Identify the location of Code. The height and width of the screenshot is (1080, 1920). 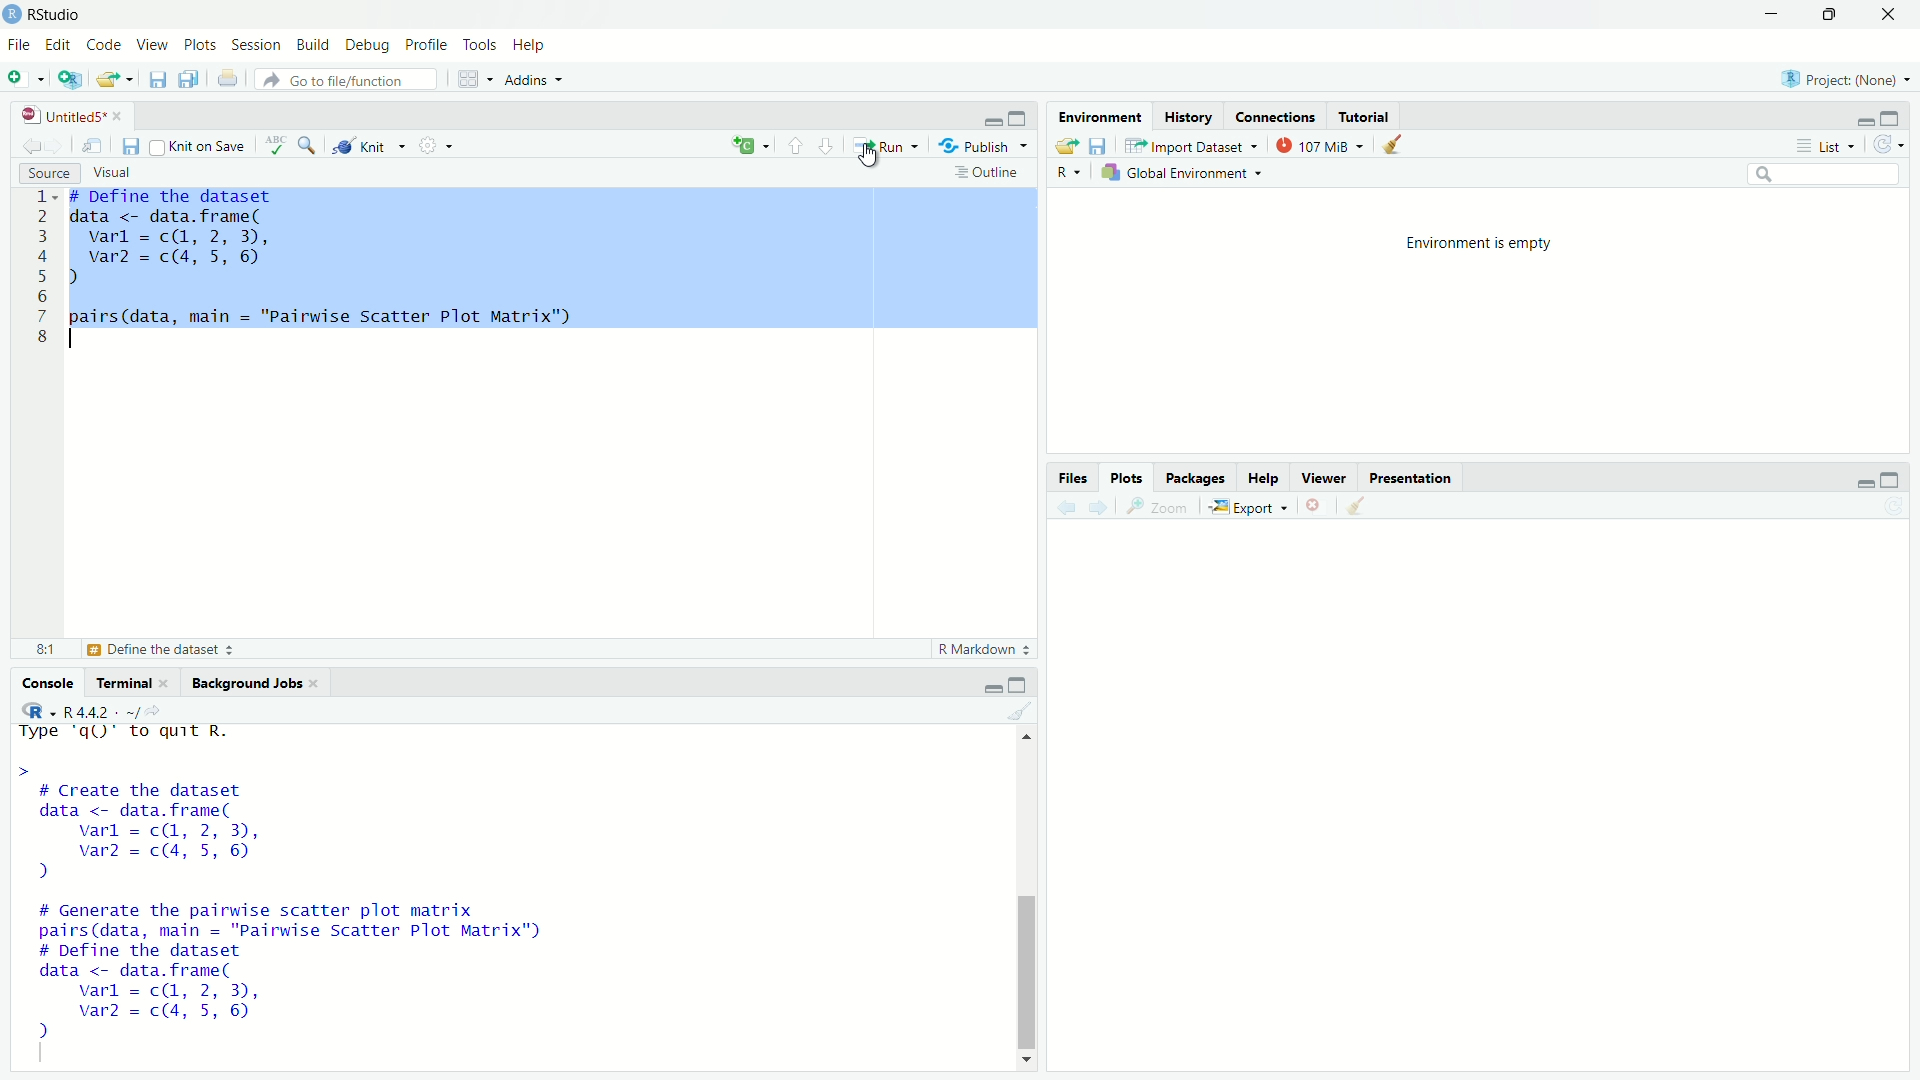
(104, 45).